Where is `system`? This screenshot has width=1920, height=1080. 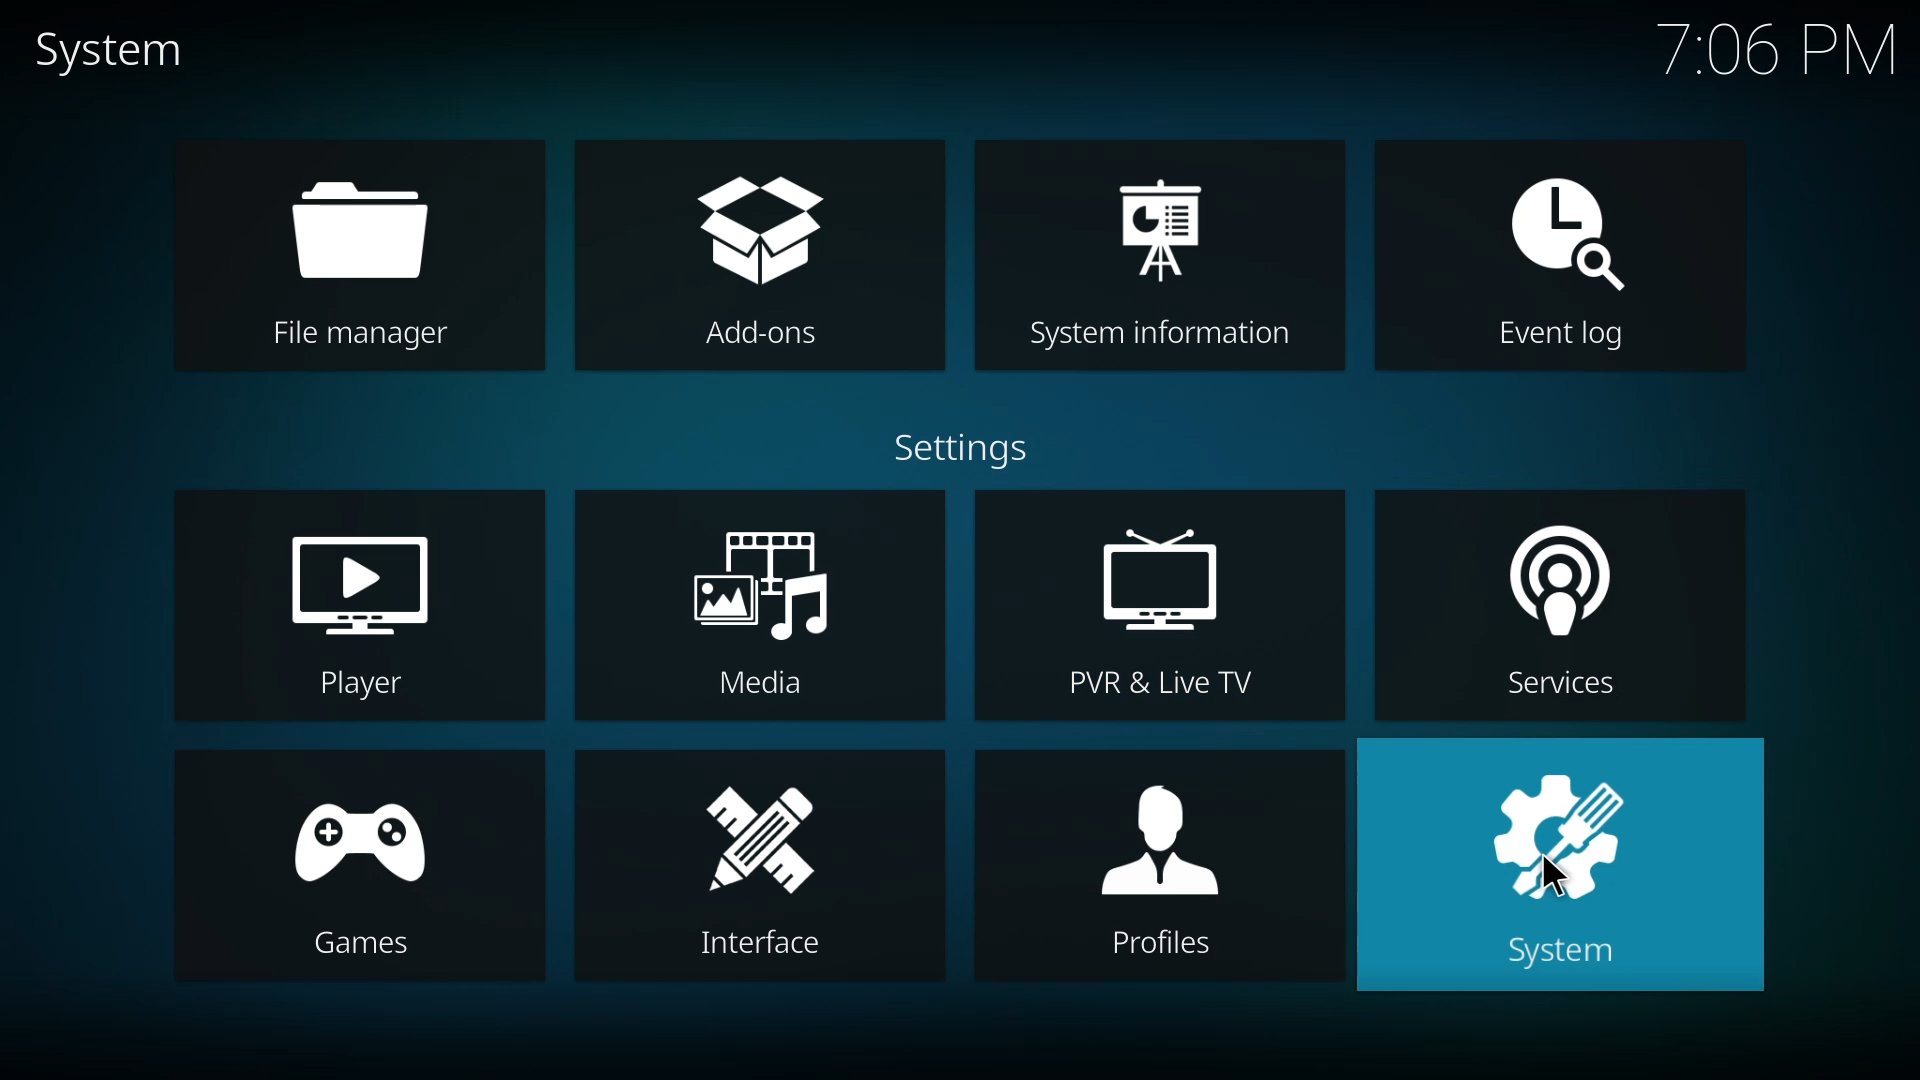
system is located at coordinates (1561, 866).